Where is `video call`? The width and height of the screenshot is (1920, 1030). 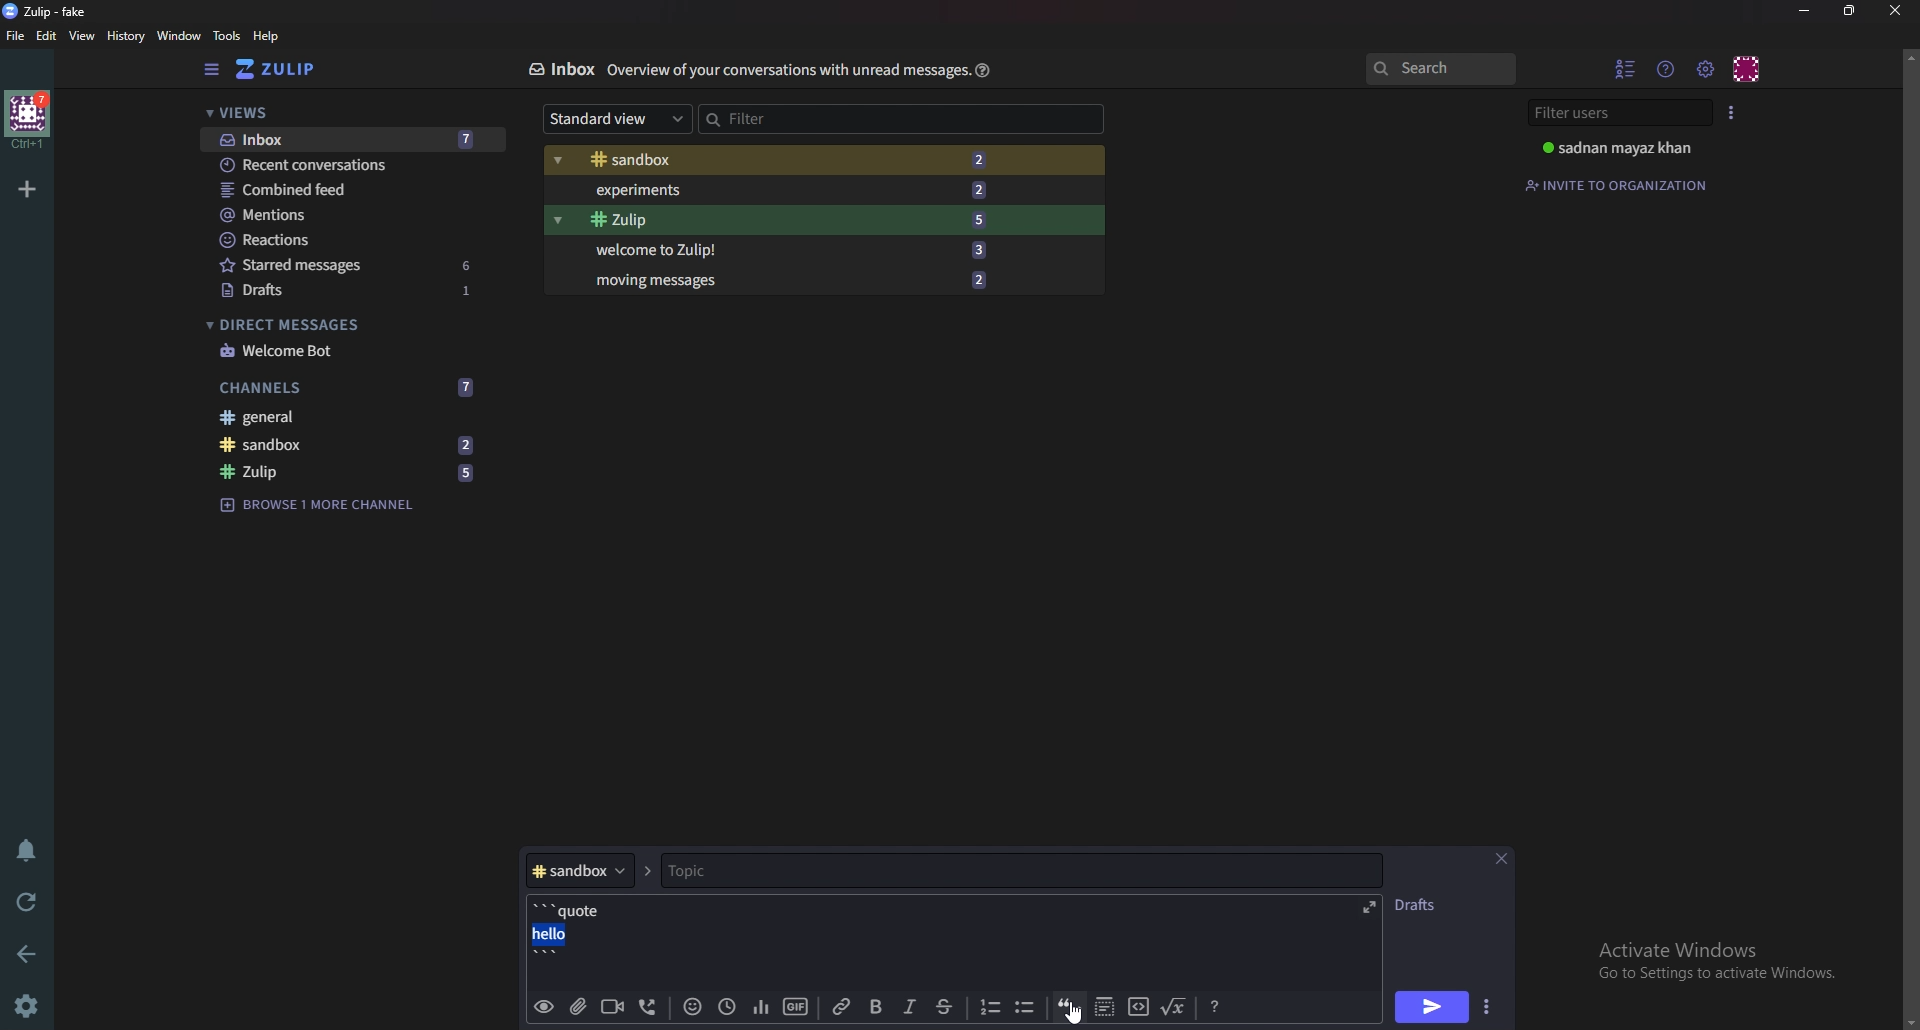 video call is located at coordinates (612, 1007).